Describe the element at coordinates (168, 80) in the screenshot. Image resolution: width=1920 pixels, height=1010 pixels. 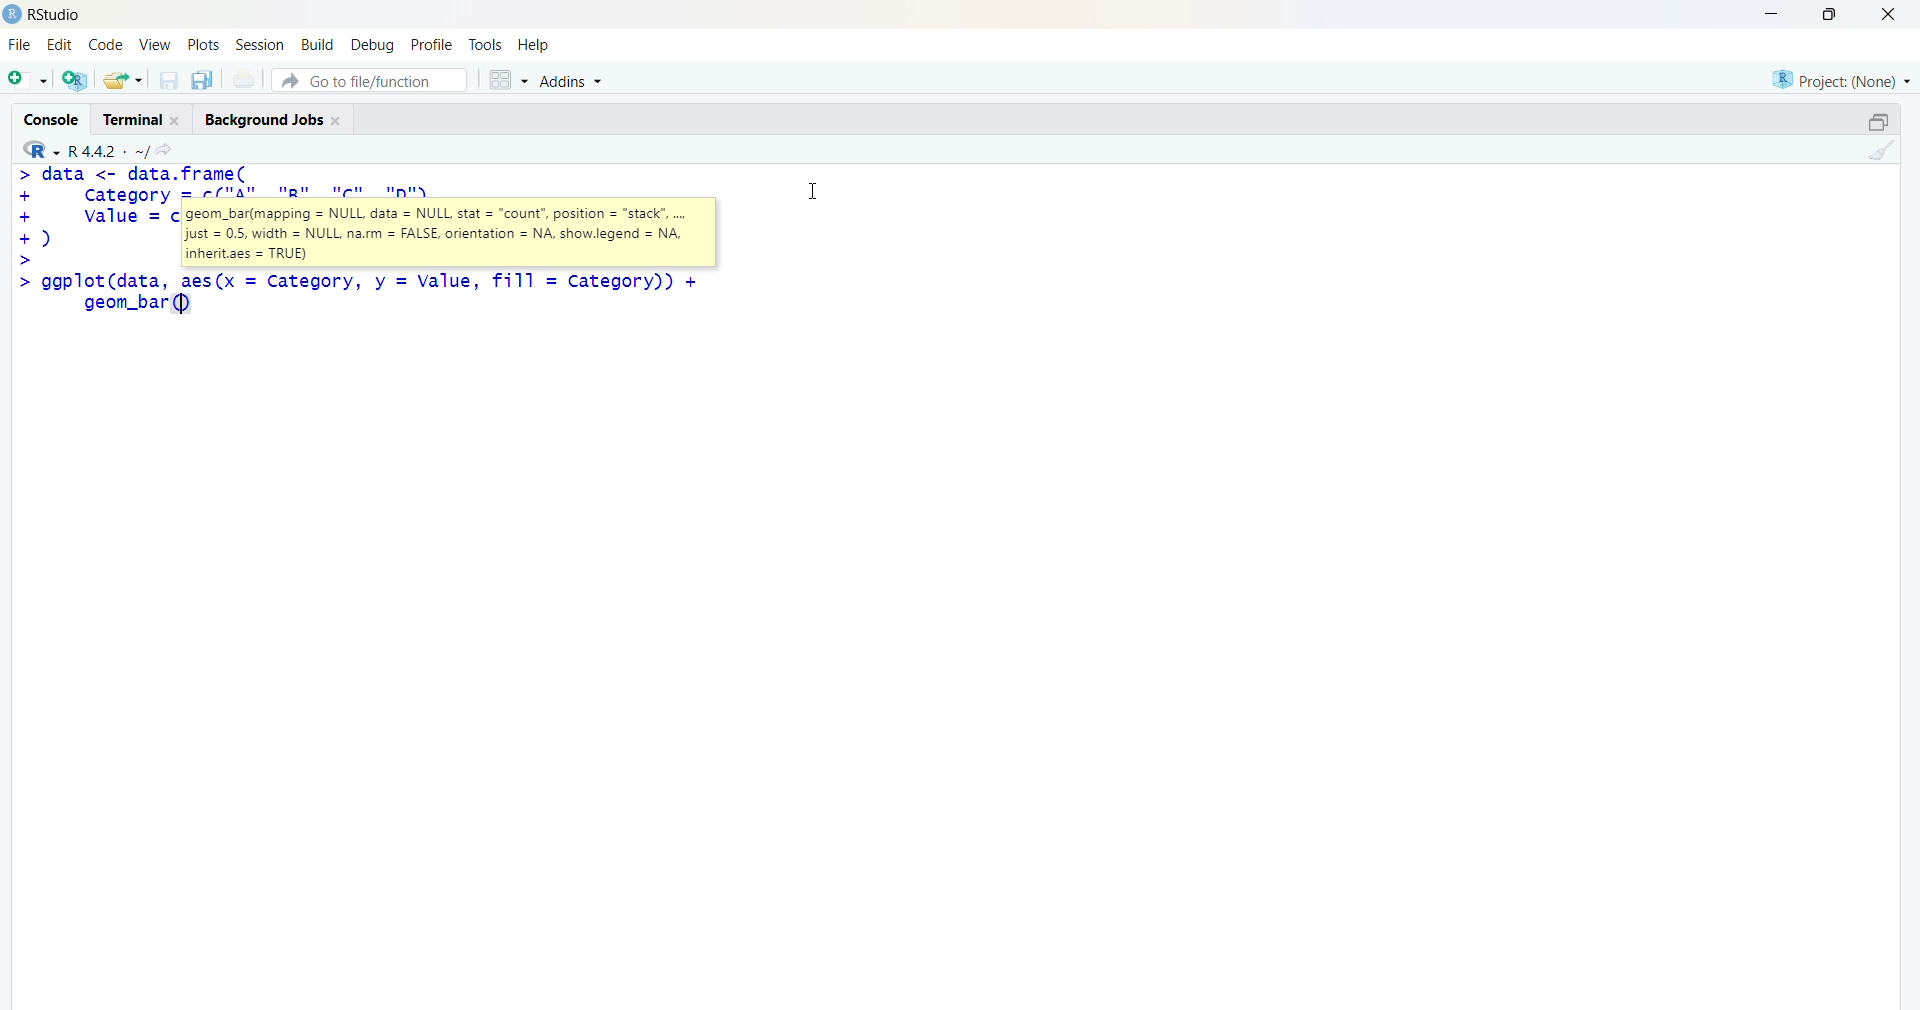
I see `save current document` at that location.